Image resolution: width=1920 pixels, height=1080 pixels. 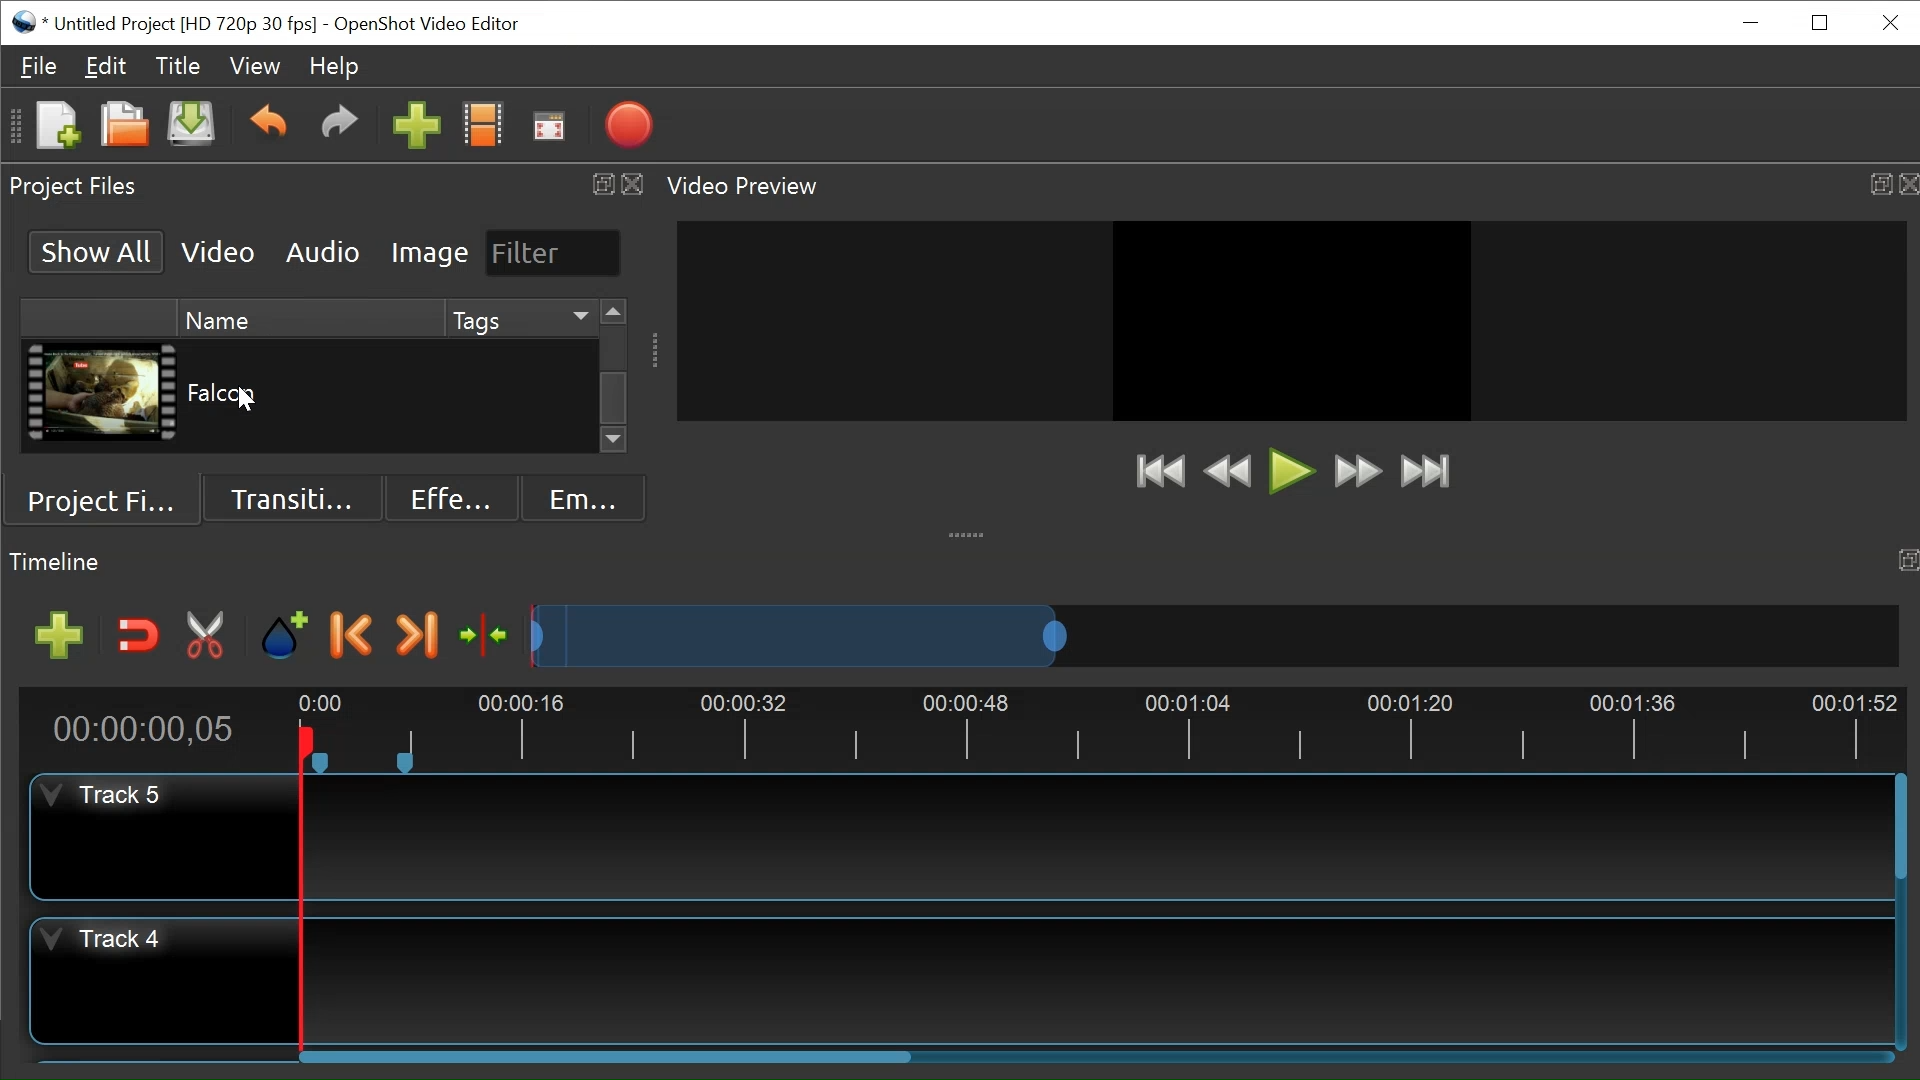 I want to click on Snap, so click(x=134, y=637).